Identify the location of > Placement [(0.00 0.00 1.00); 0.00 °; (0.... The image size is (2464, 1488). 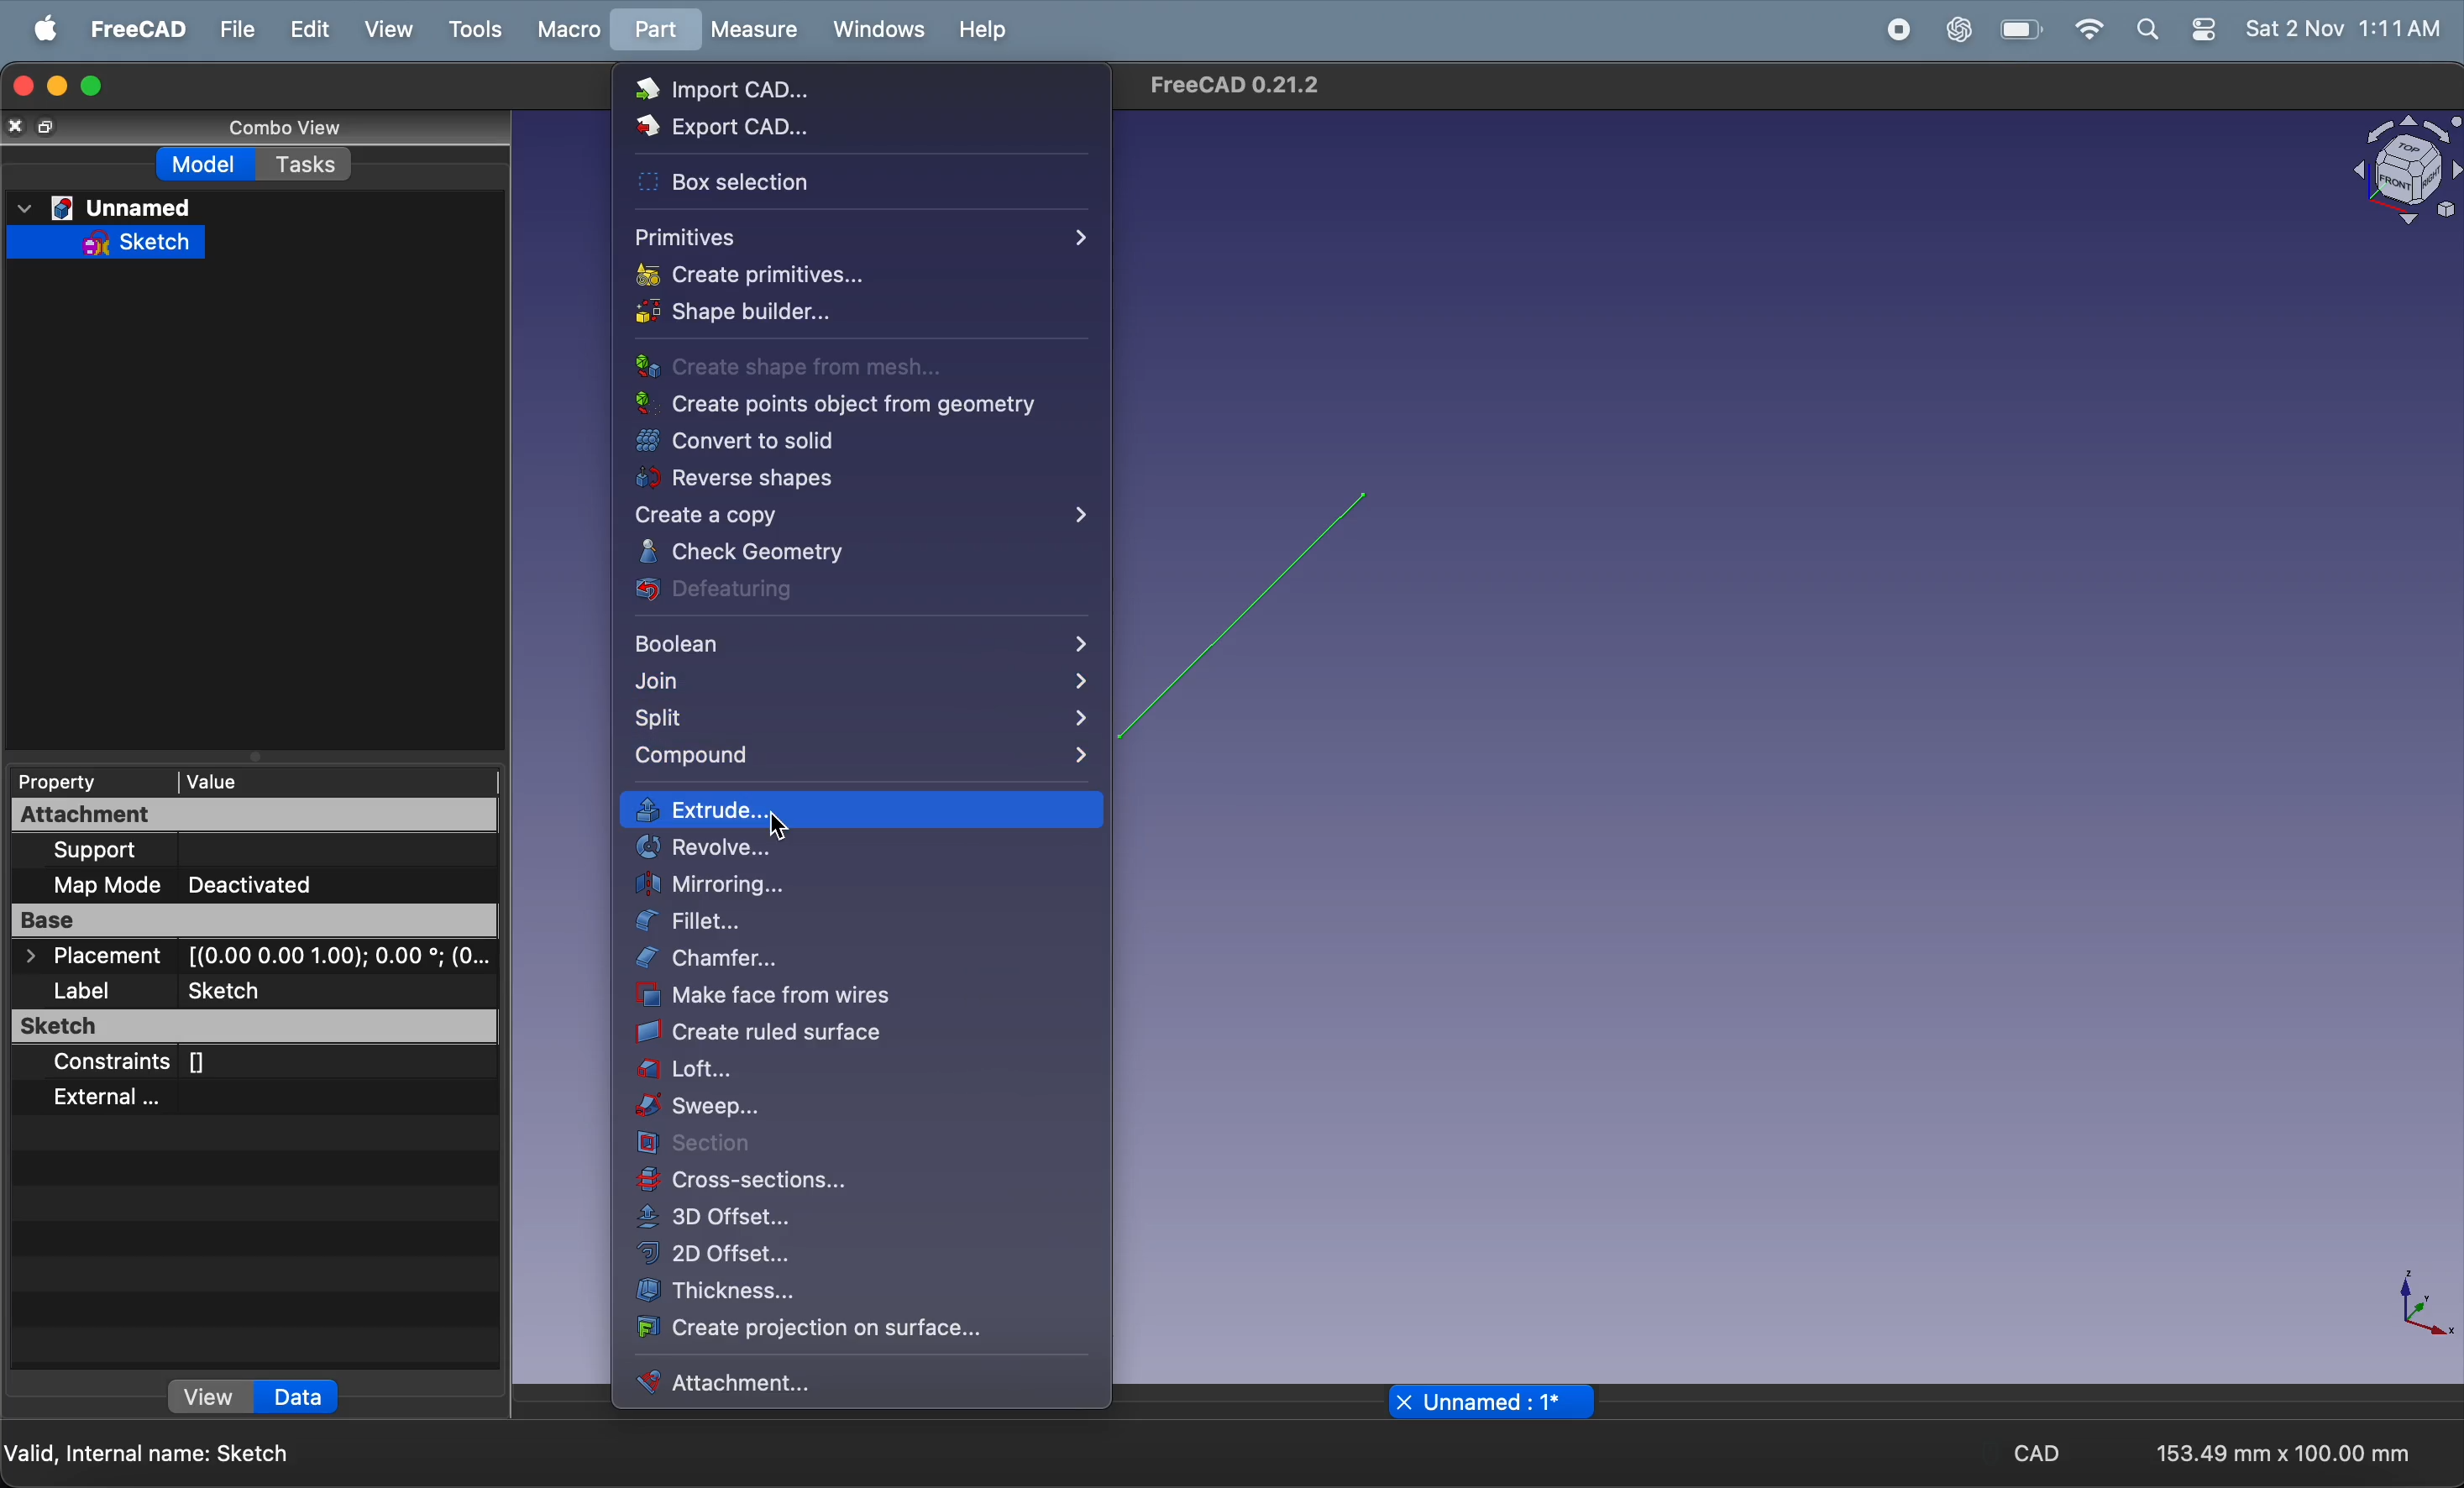
(253, 955).